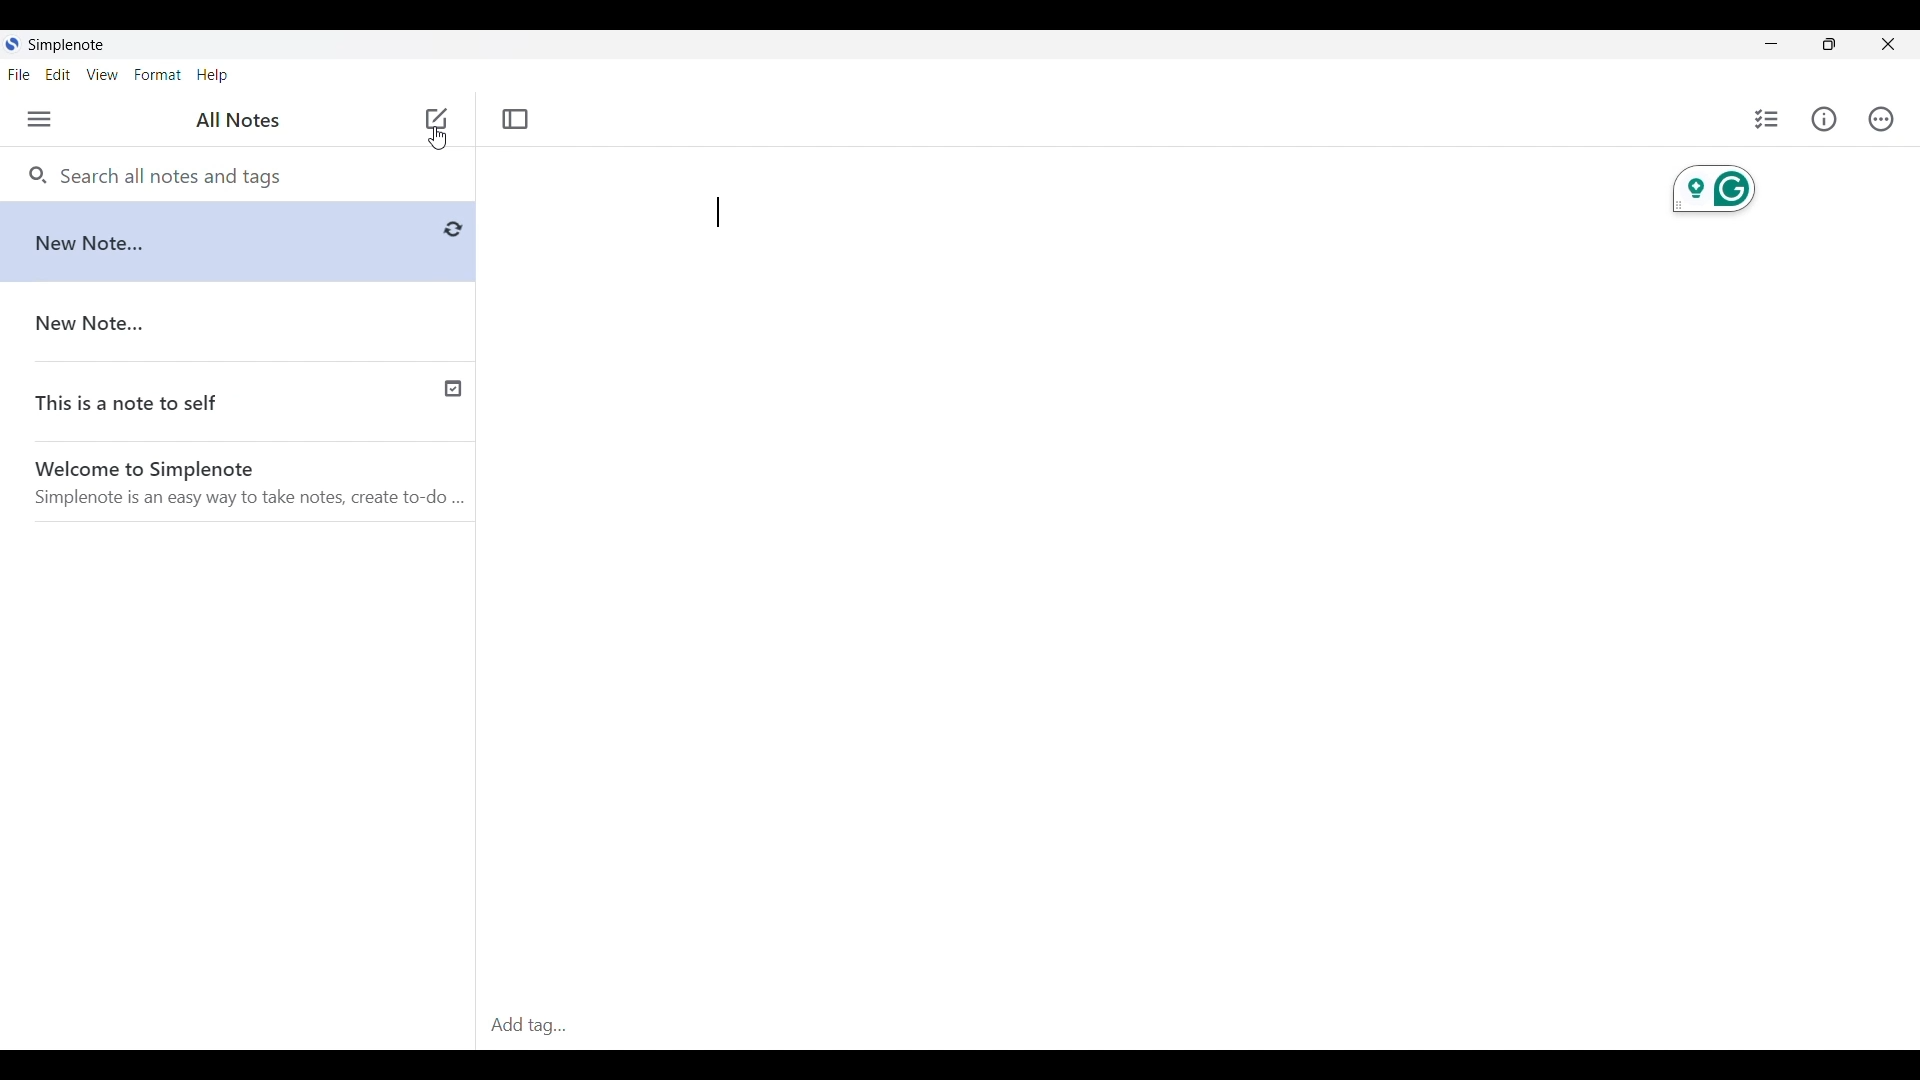 This screenshot has height=1080, width=1920. Describe the element at coordinates (103, 74) in the screenshot. I see `View menu` at that location.